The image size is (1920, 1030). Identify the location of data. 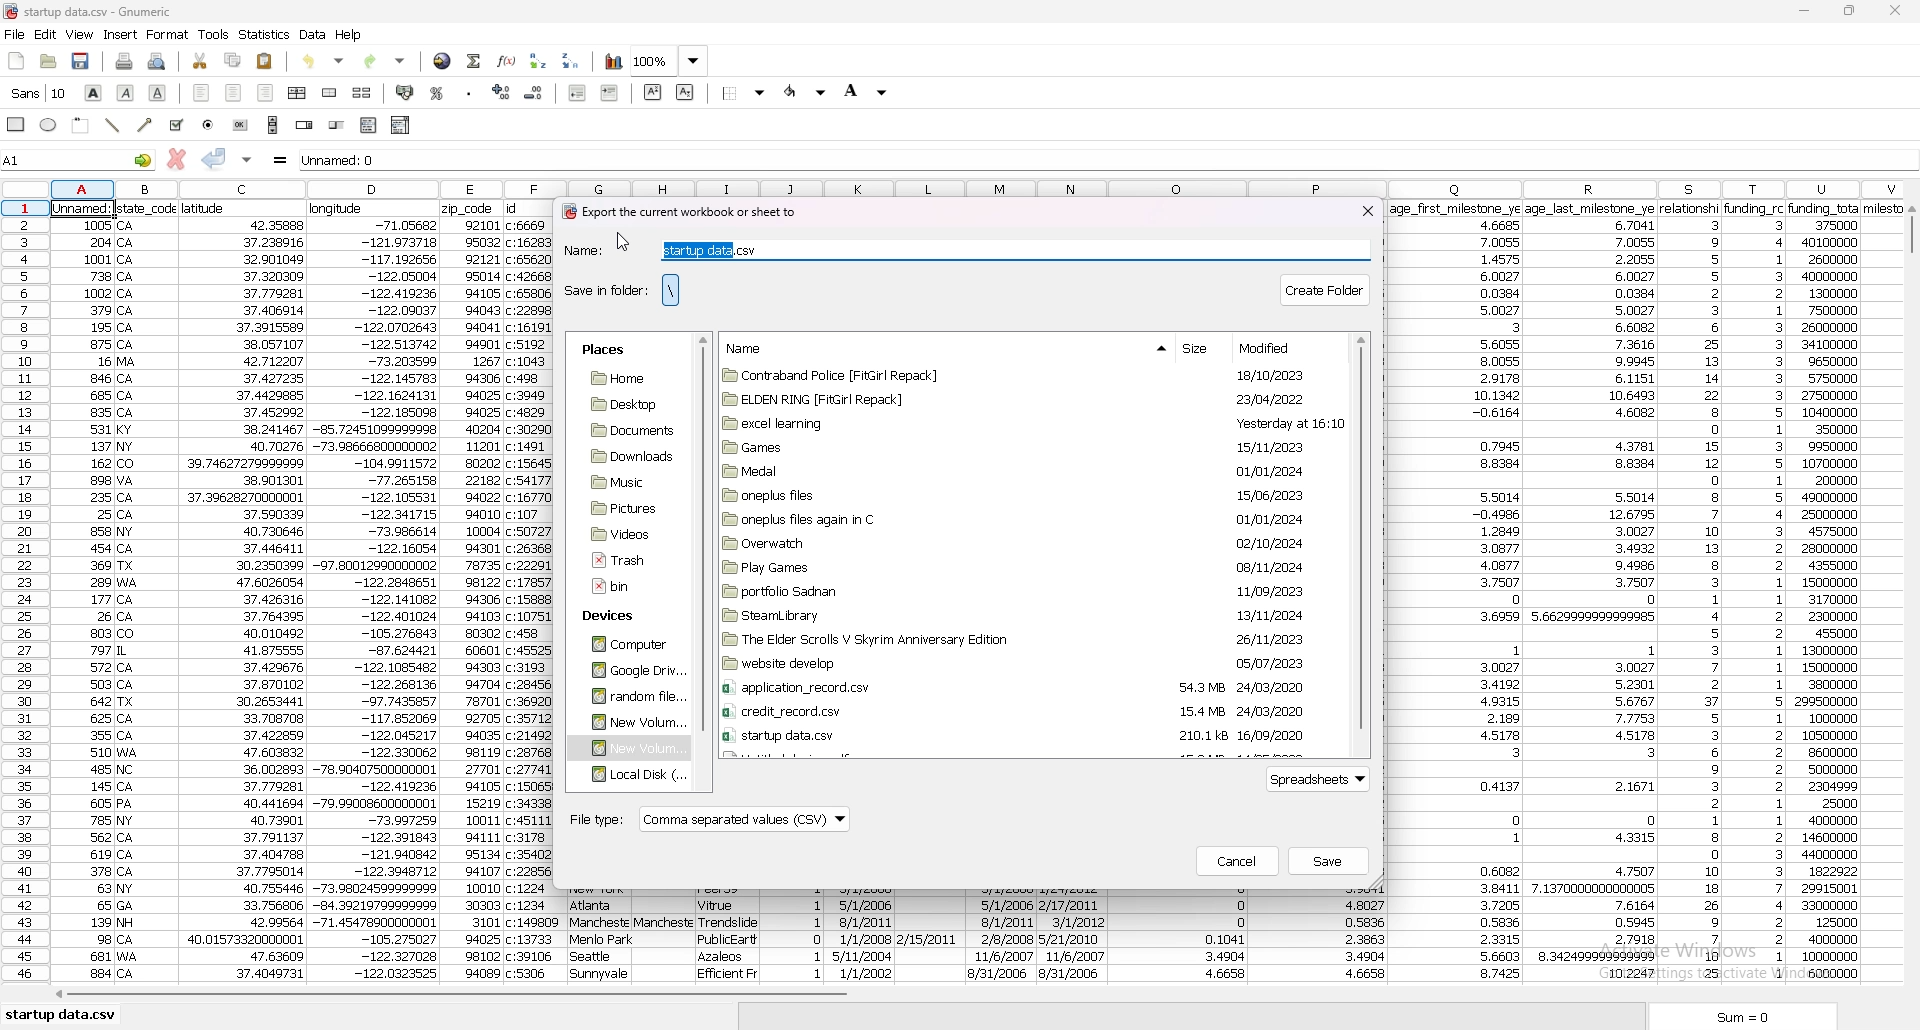
(928, 929).